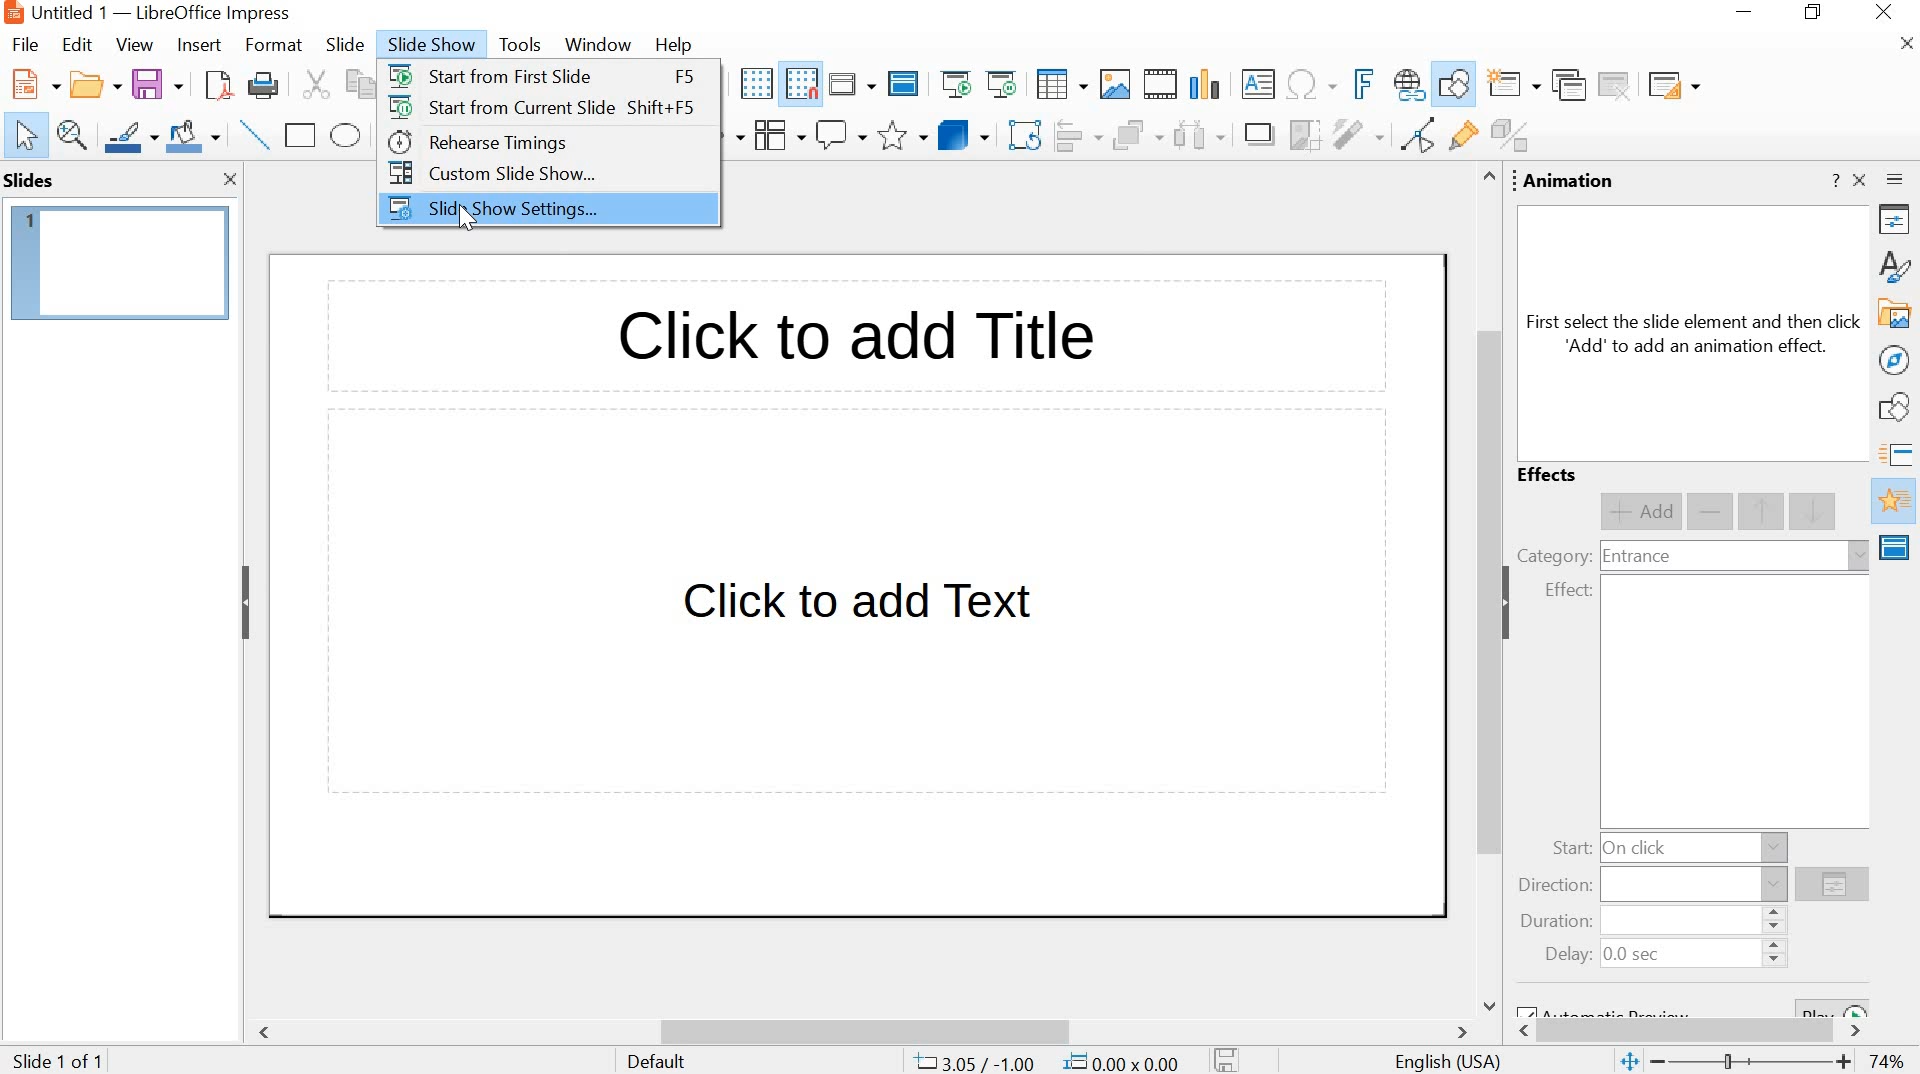 This screenshot has width=1920, height=1074. What do you see at coordinates (1908, 44) in the screenshot?
I see `close document` at bounding box center [1908, 44].